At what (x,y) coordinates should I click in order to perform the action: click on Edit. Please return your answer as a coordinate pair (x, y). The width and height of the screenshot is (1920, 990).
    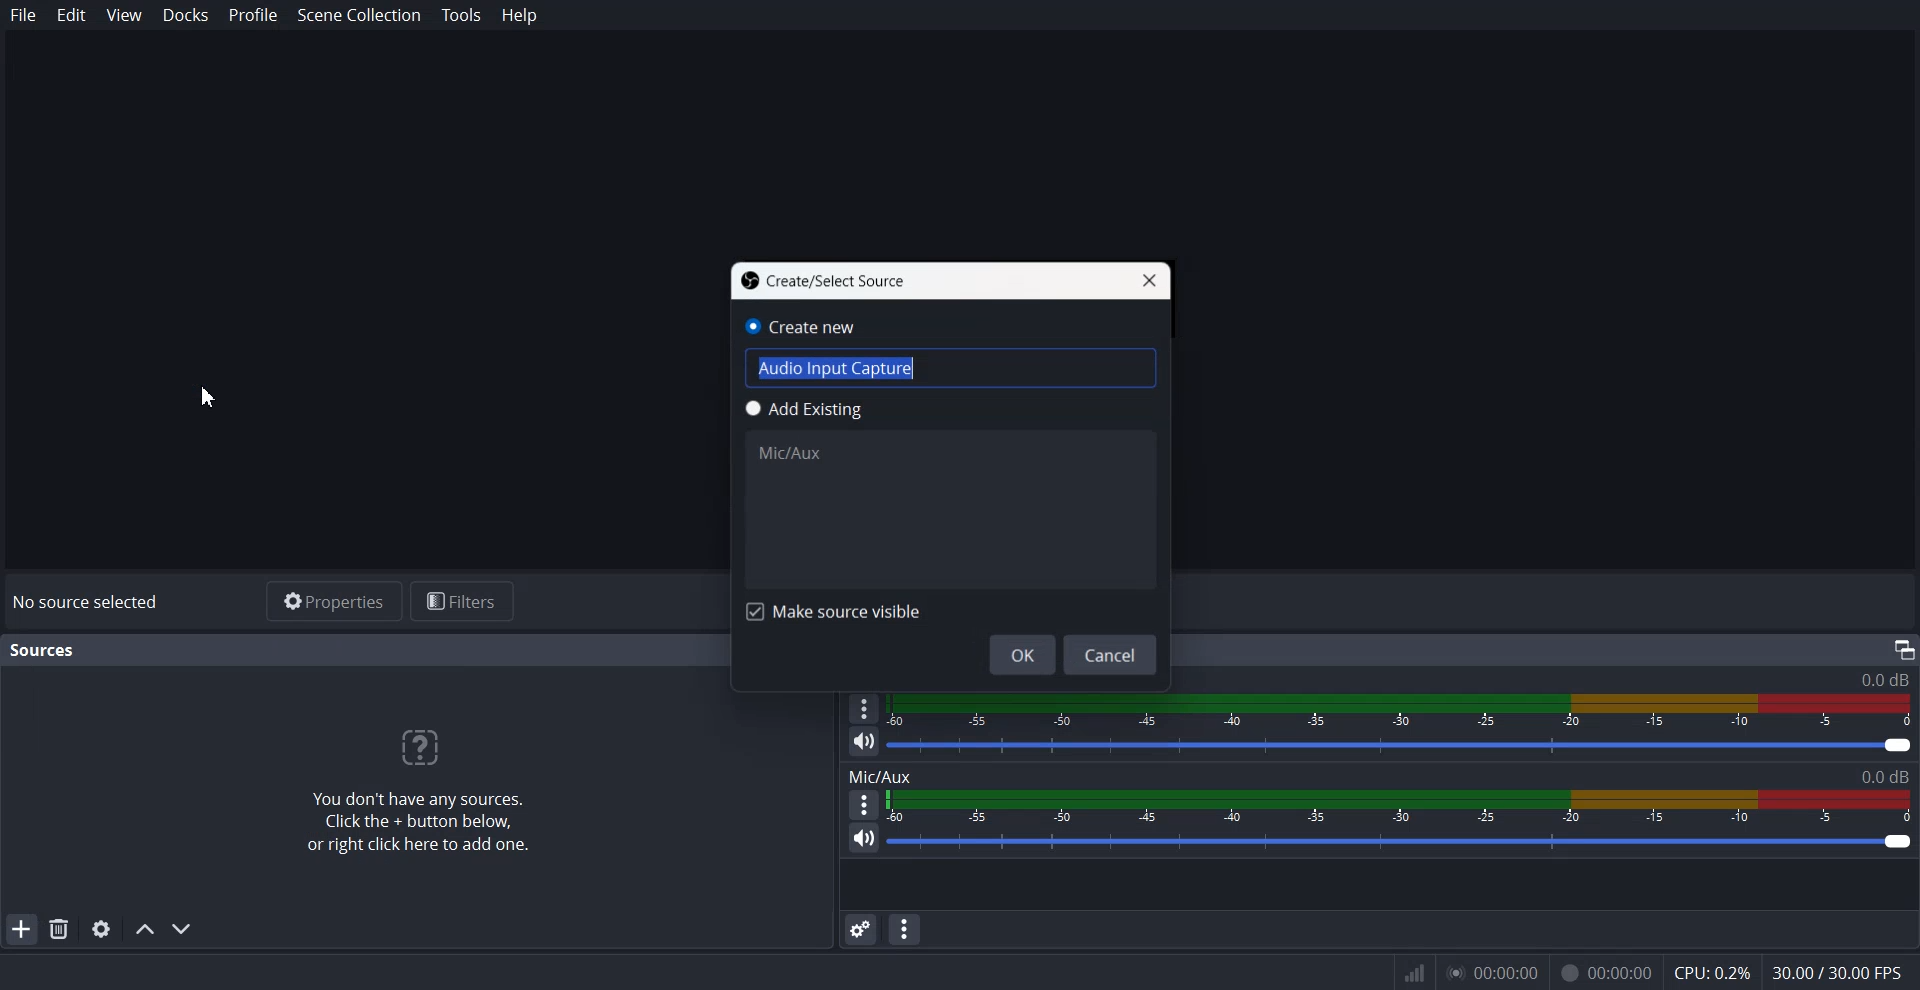
    Looking at the image, I should click on (72, 15).